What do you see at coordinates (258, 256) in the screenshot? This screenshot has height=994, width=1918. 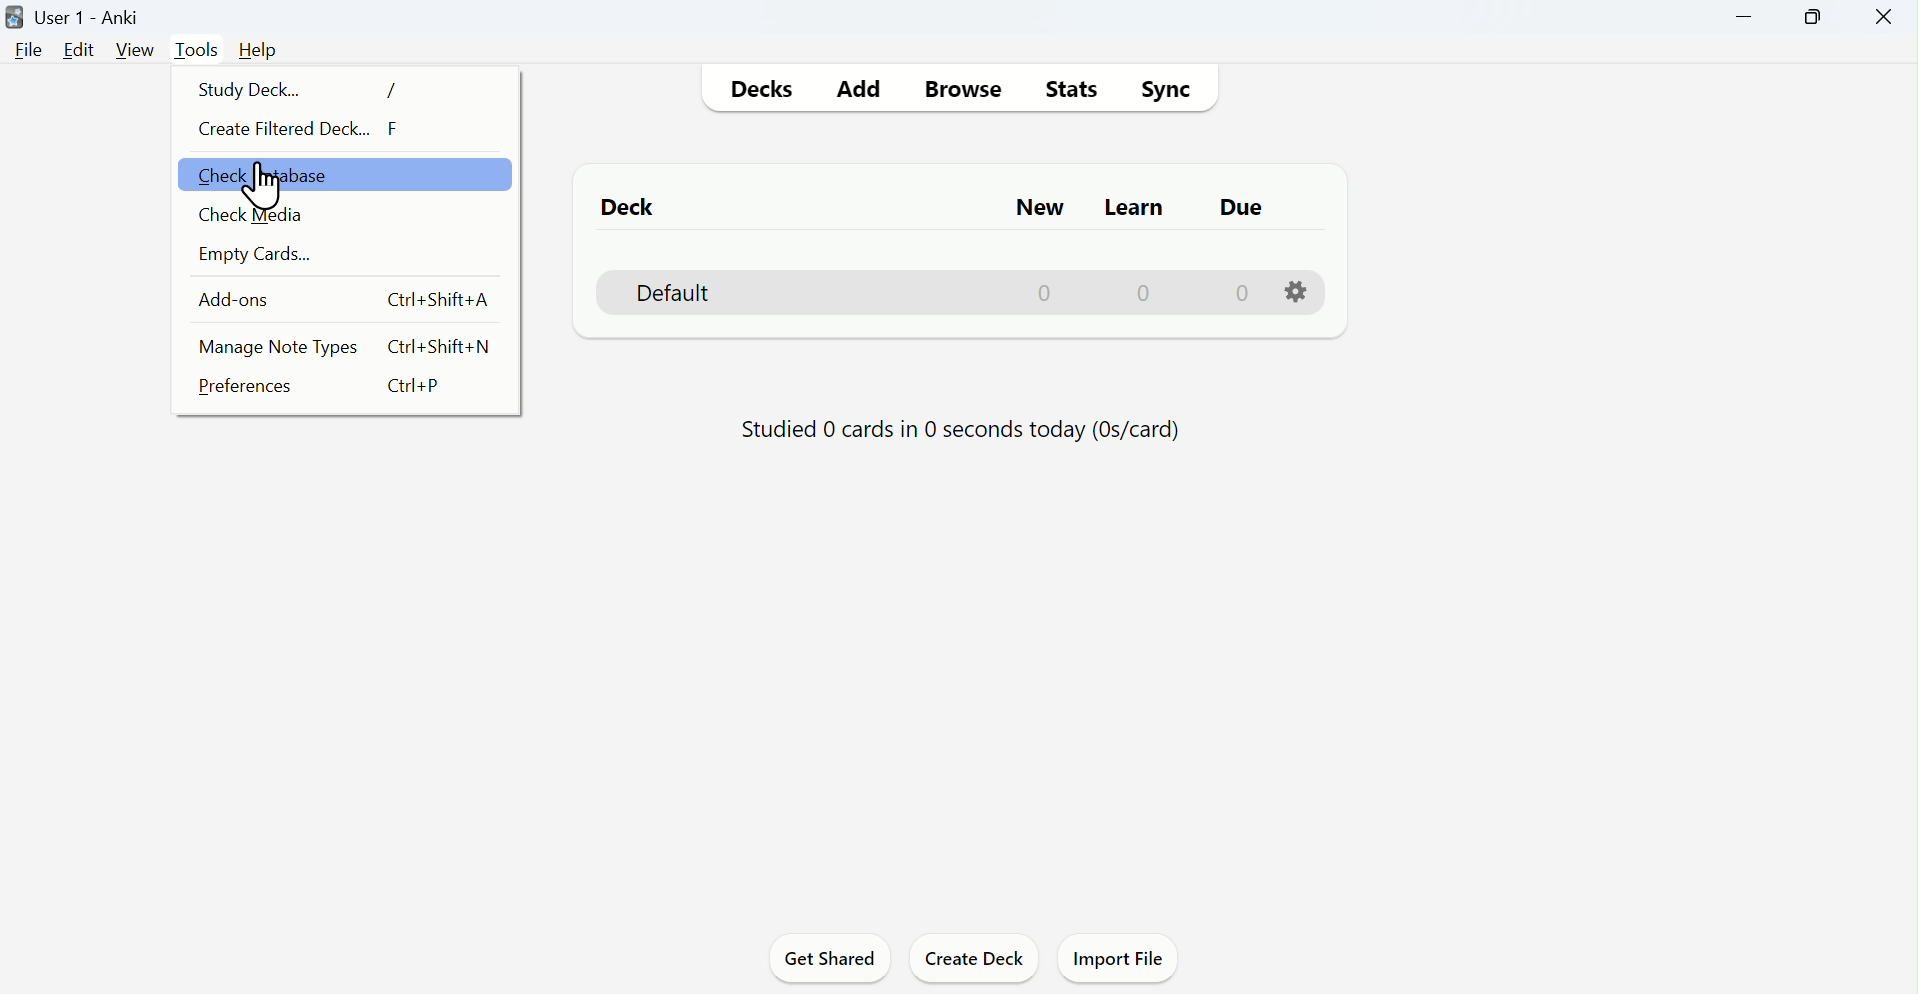 I see `Empty cards` at bounding box center [258, 256].